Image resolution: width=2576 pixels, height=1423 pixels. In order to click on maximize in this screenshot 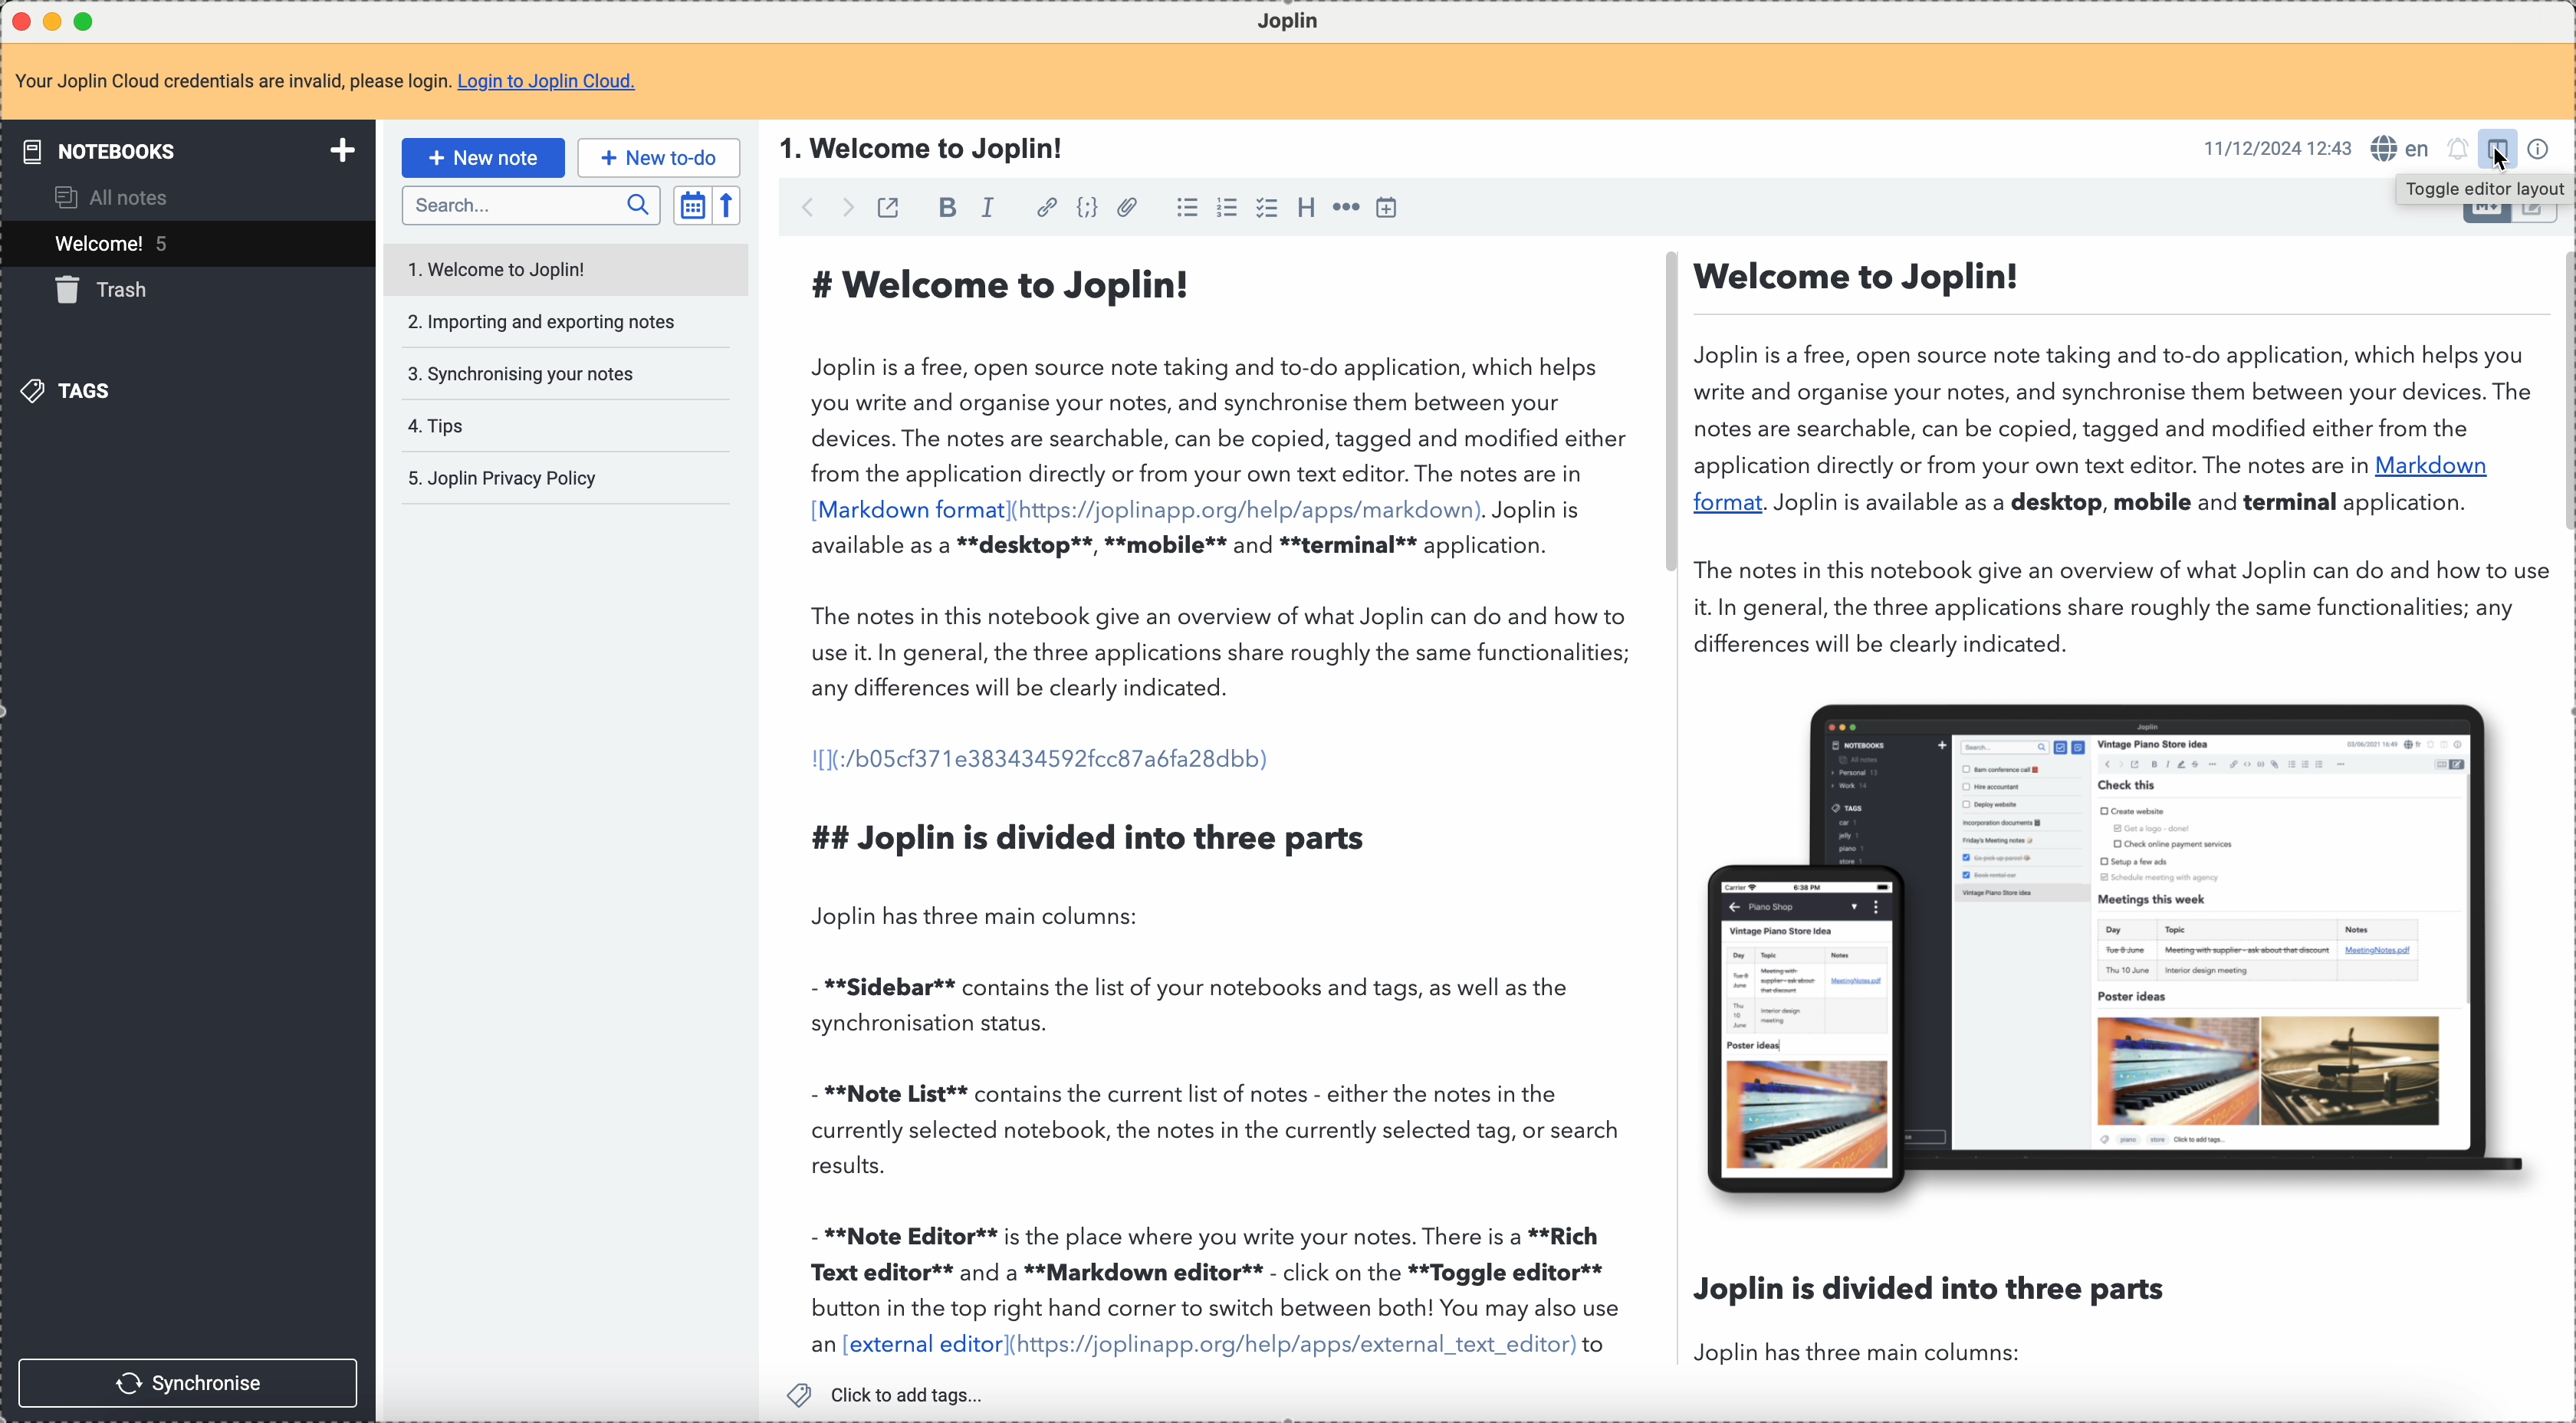, I will do `click(88, 22)`.